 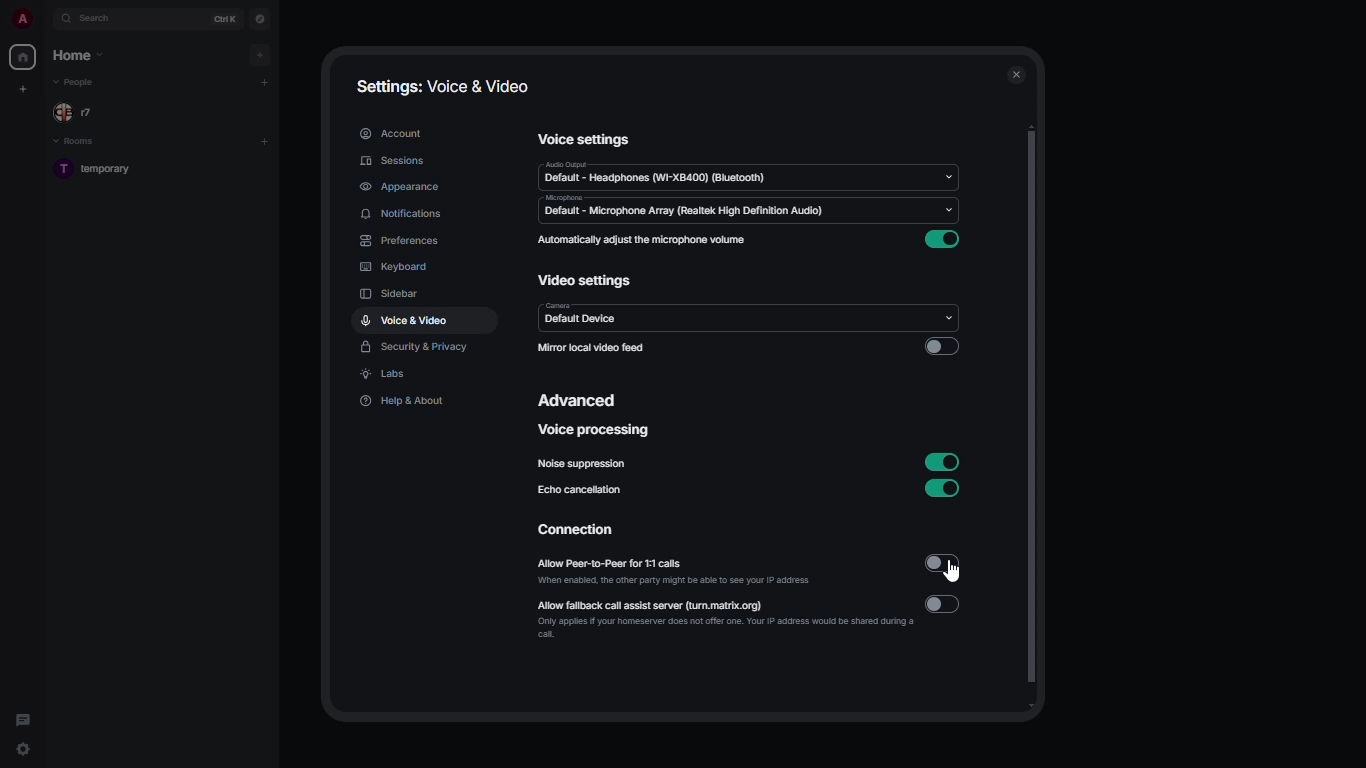 I want to click on account, so click(x=389, y=132).